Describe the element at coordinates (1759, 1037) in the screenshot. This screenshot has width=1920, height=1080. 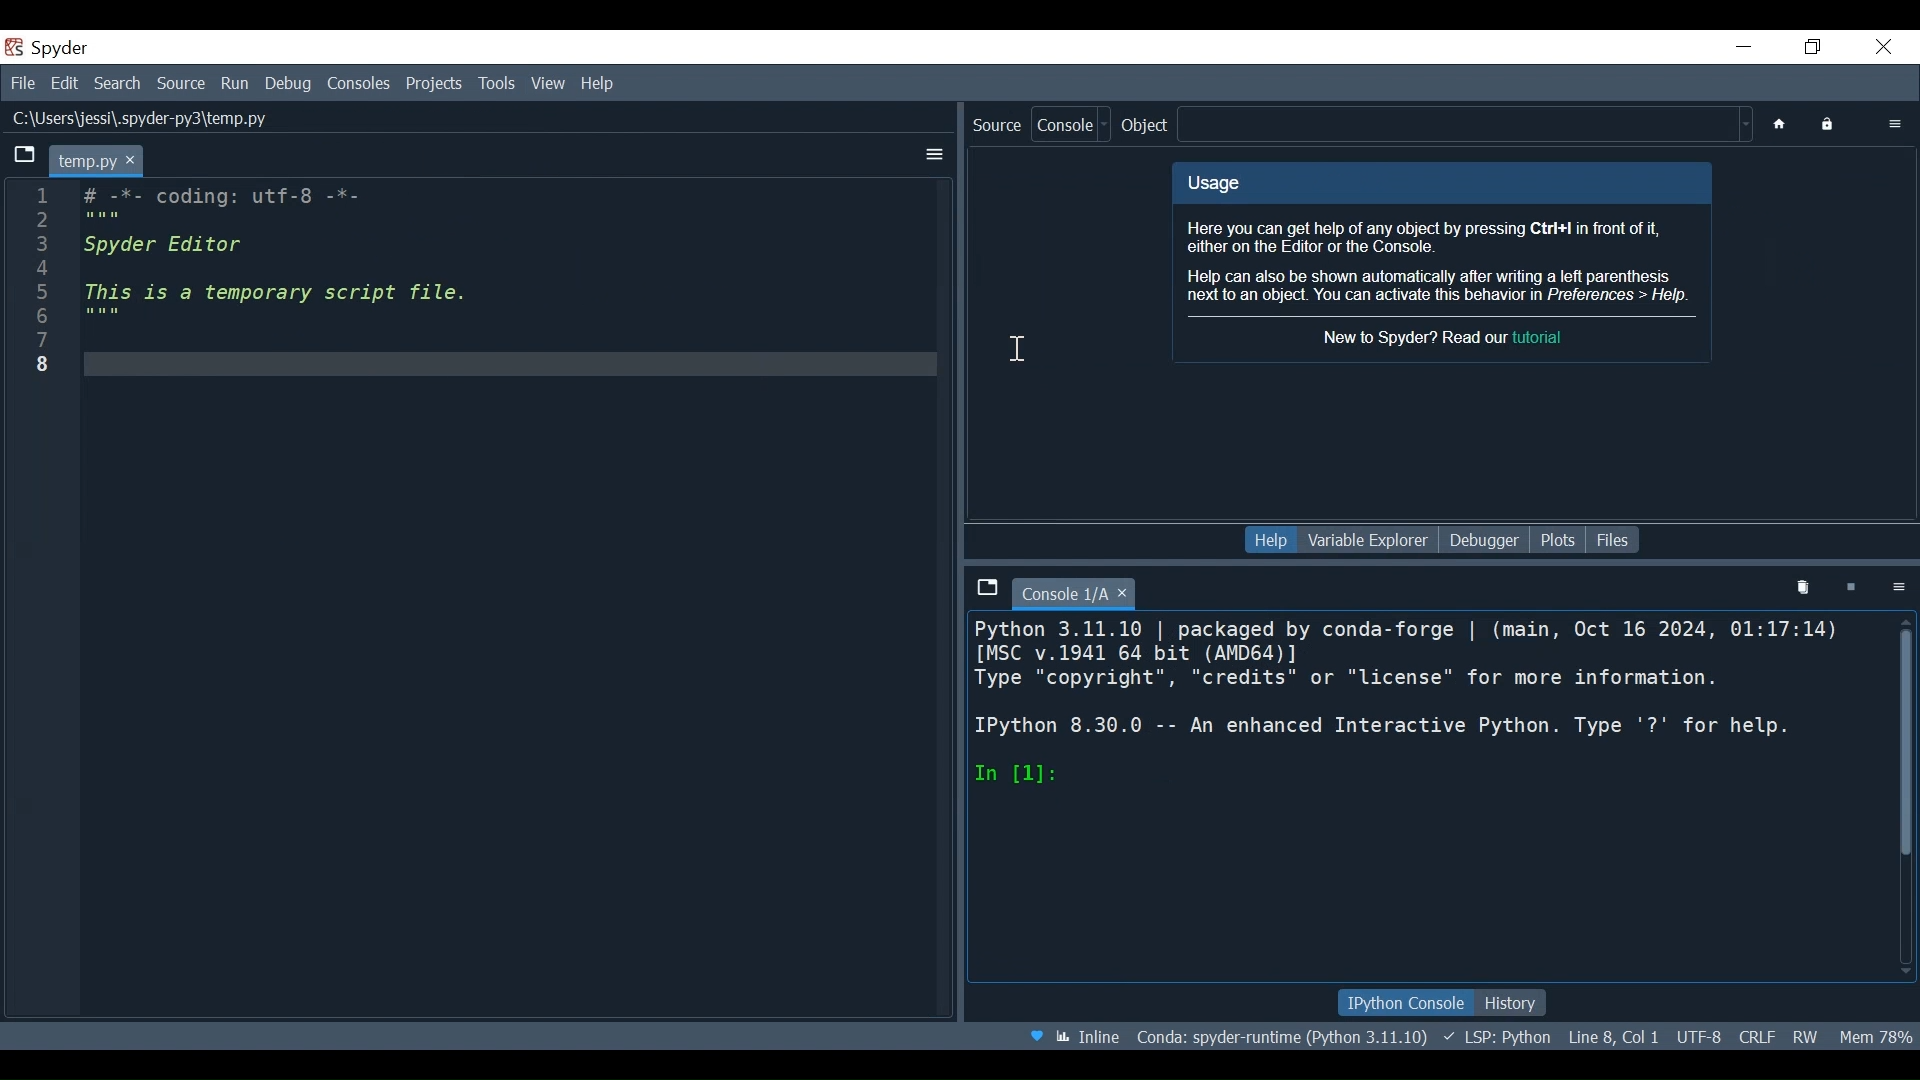
I see `File EQL Status` at that location.